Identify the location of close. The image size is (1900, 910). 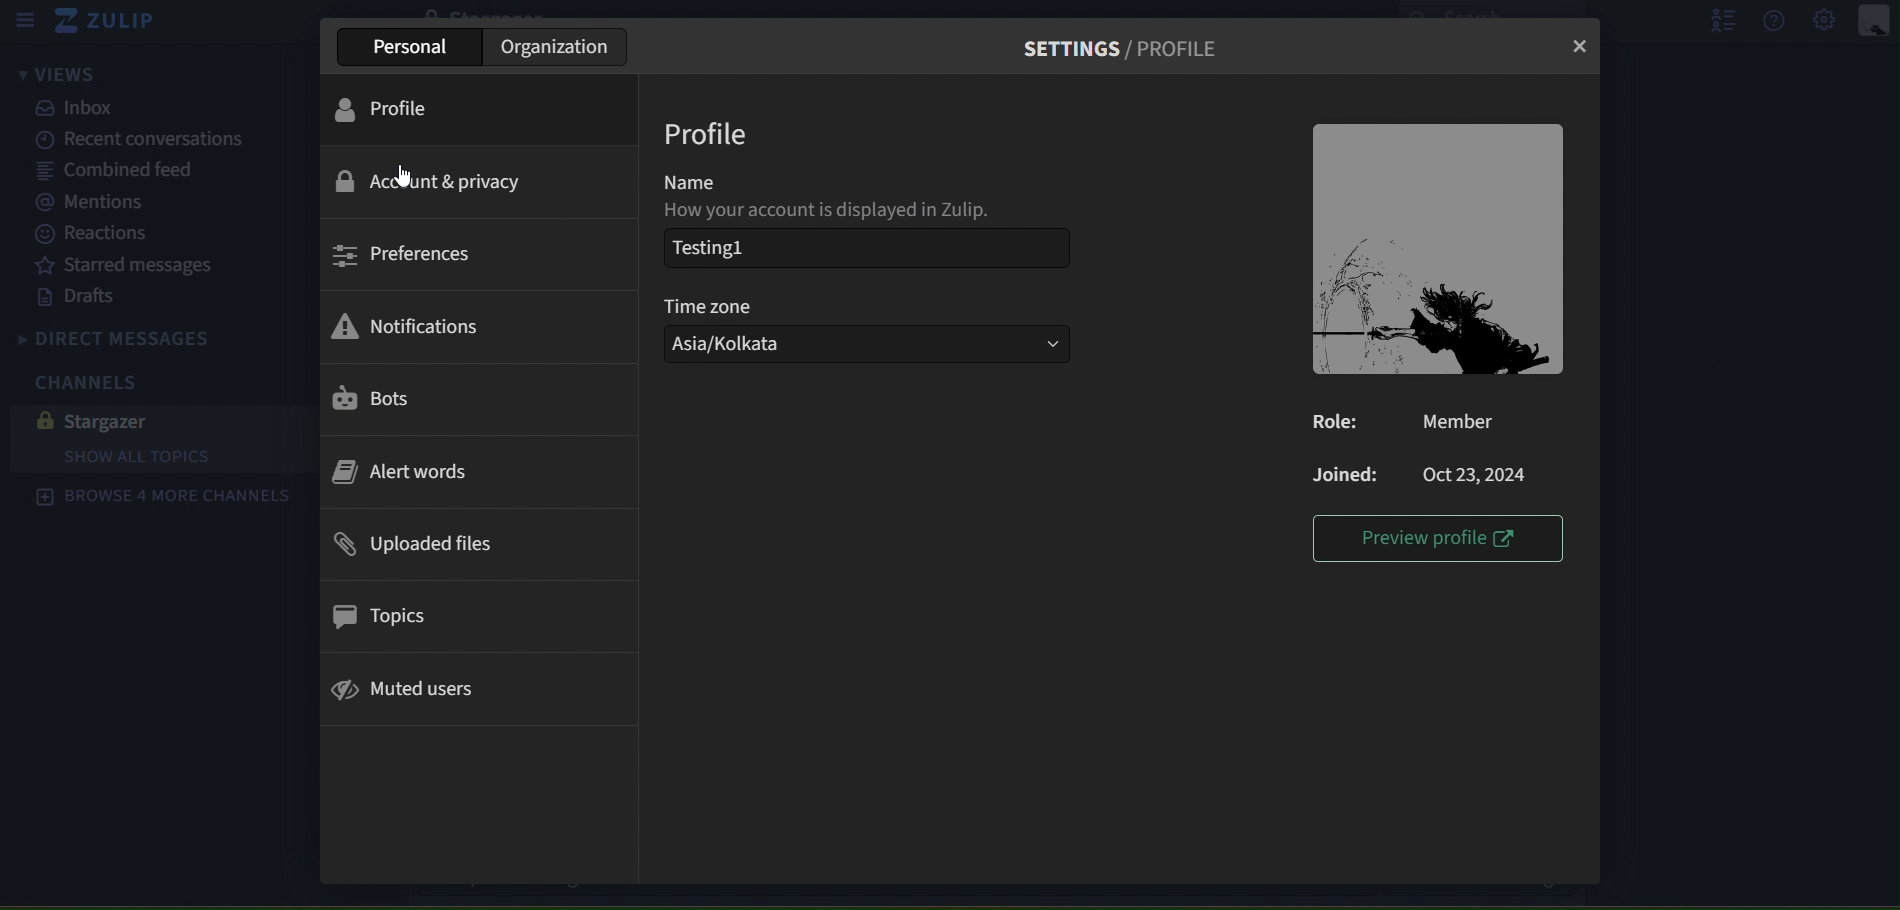
(1582, 47).